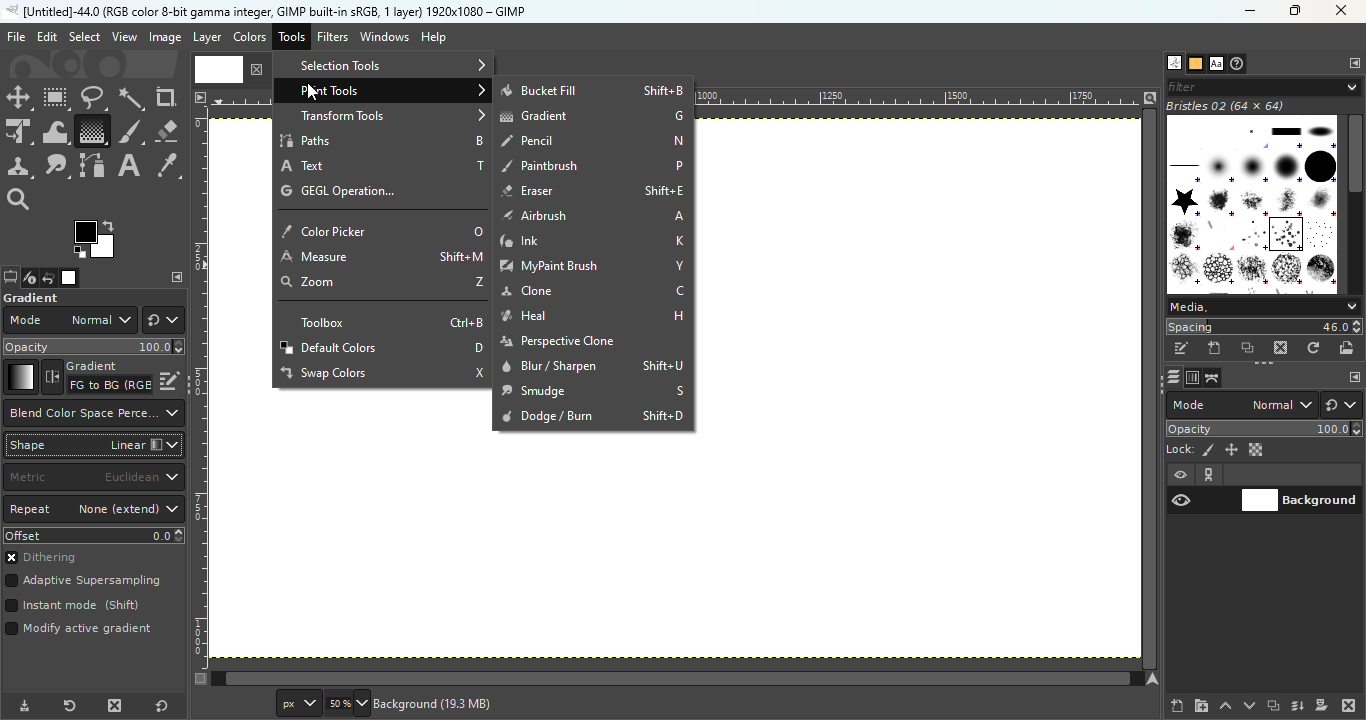 This screenshot has width=1366, height=720. Describe the element at coordinates (591, 214) in the screenshot. I see `Airbrush` at that location.